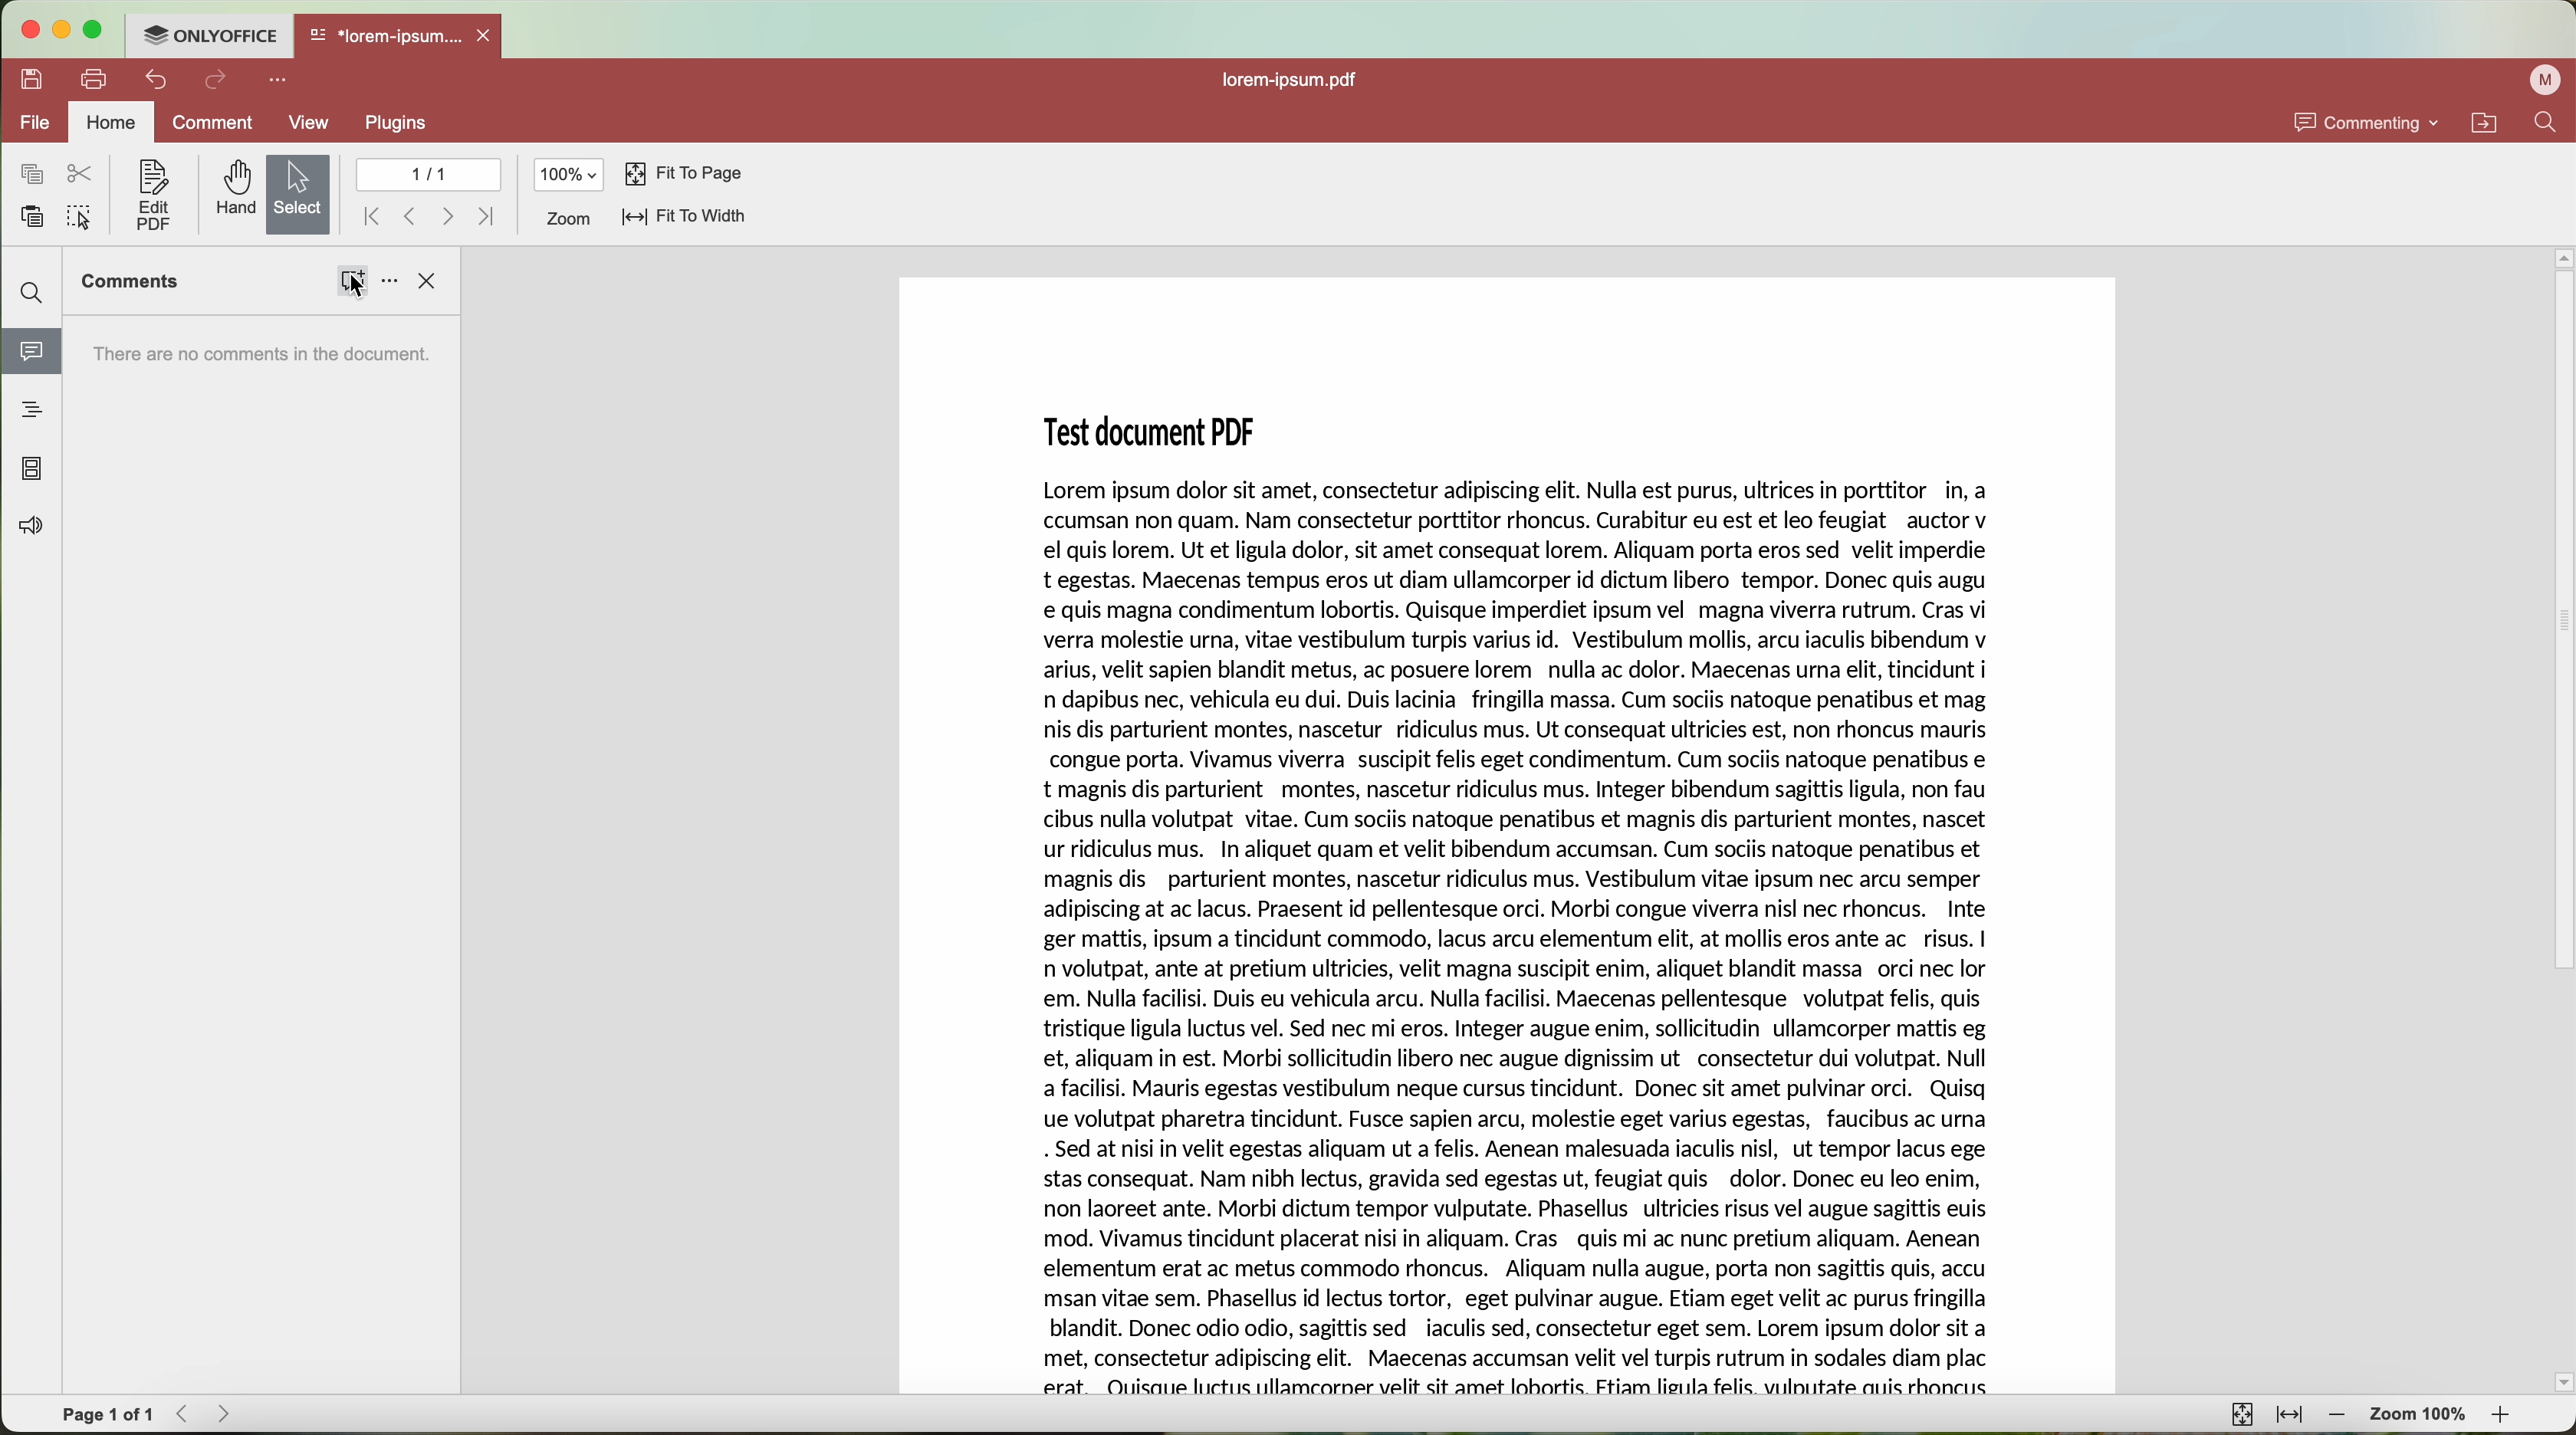 The height and width of the screenshot is (1435, 2576). What do you see at coordinates (2542, 82) in the screenshot?
I see `profile` at bounding box center [2542, 82].